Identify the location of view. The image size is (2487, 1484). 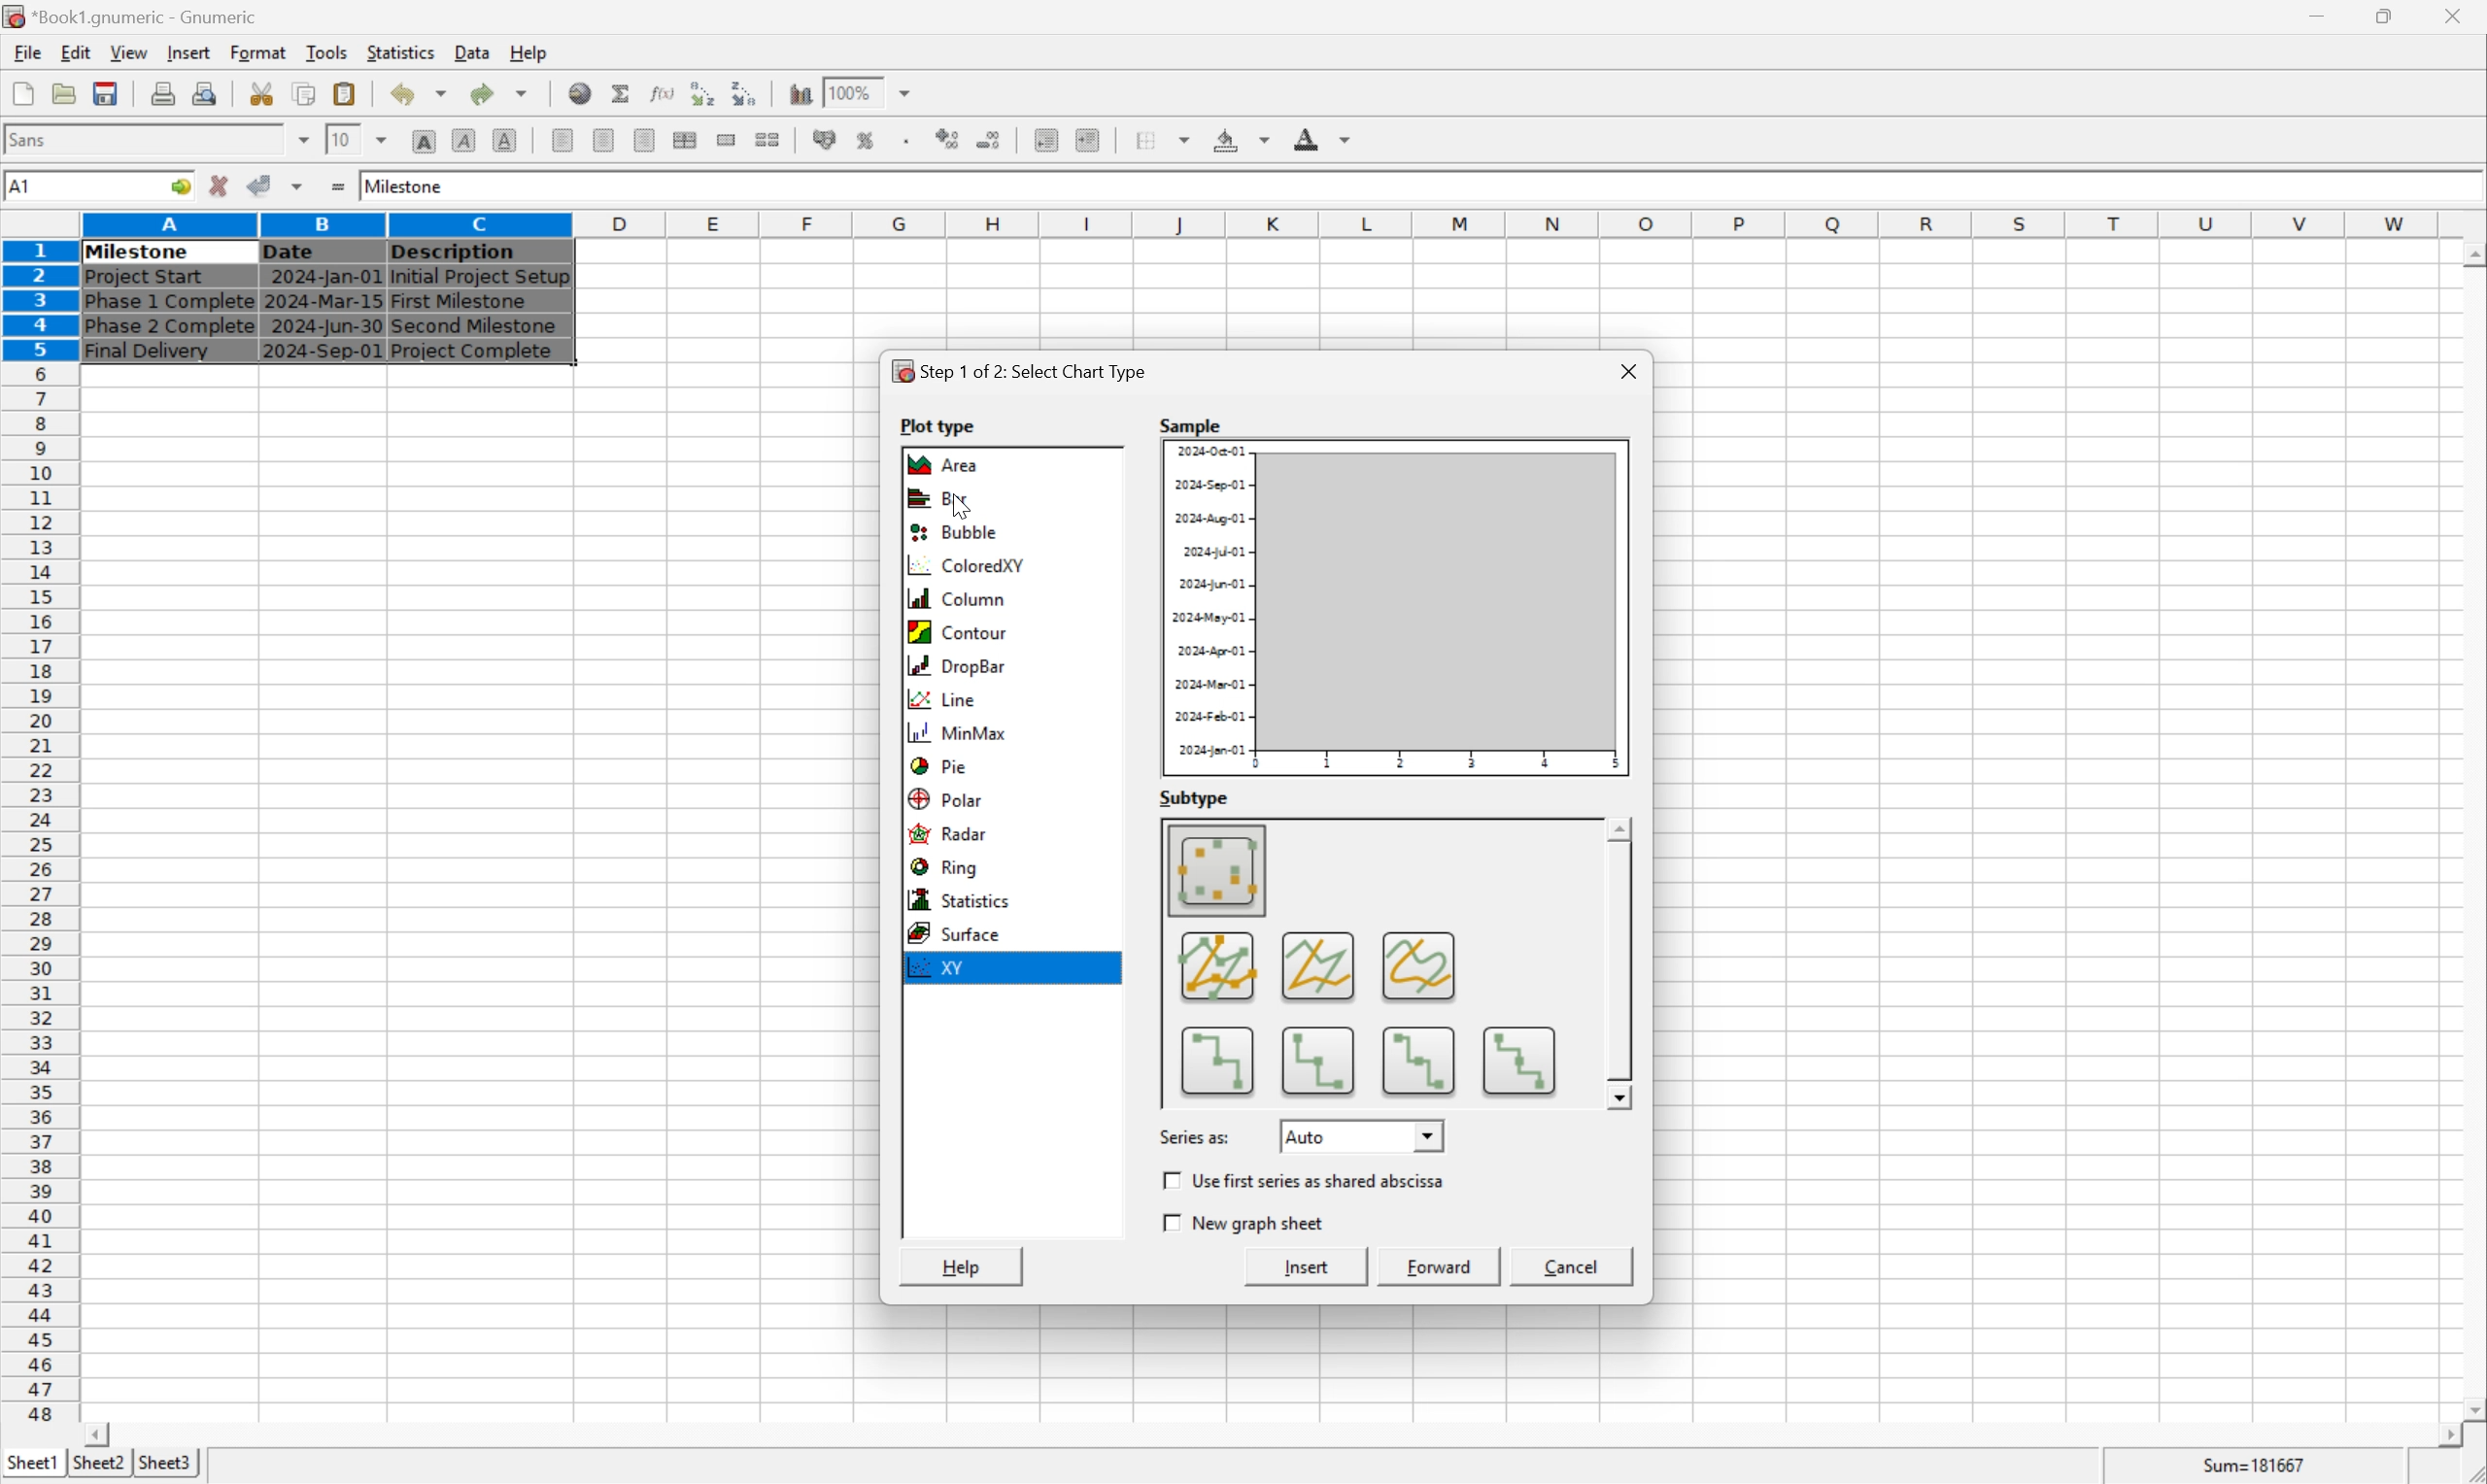
(127, 53).